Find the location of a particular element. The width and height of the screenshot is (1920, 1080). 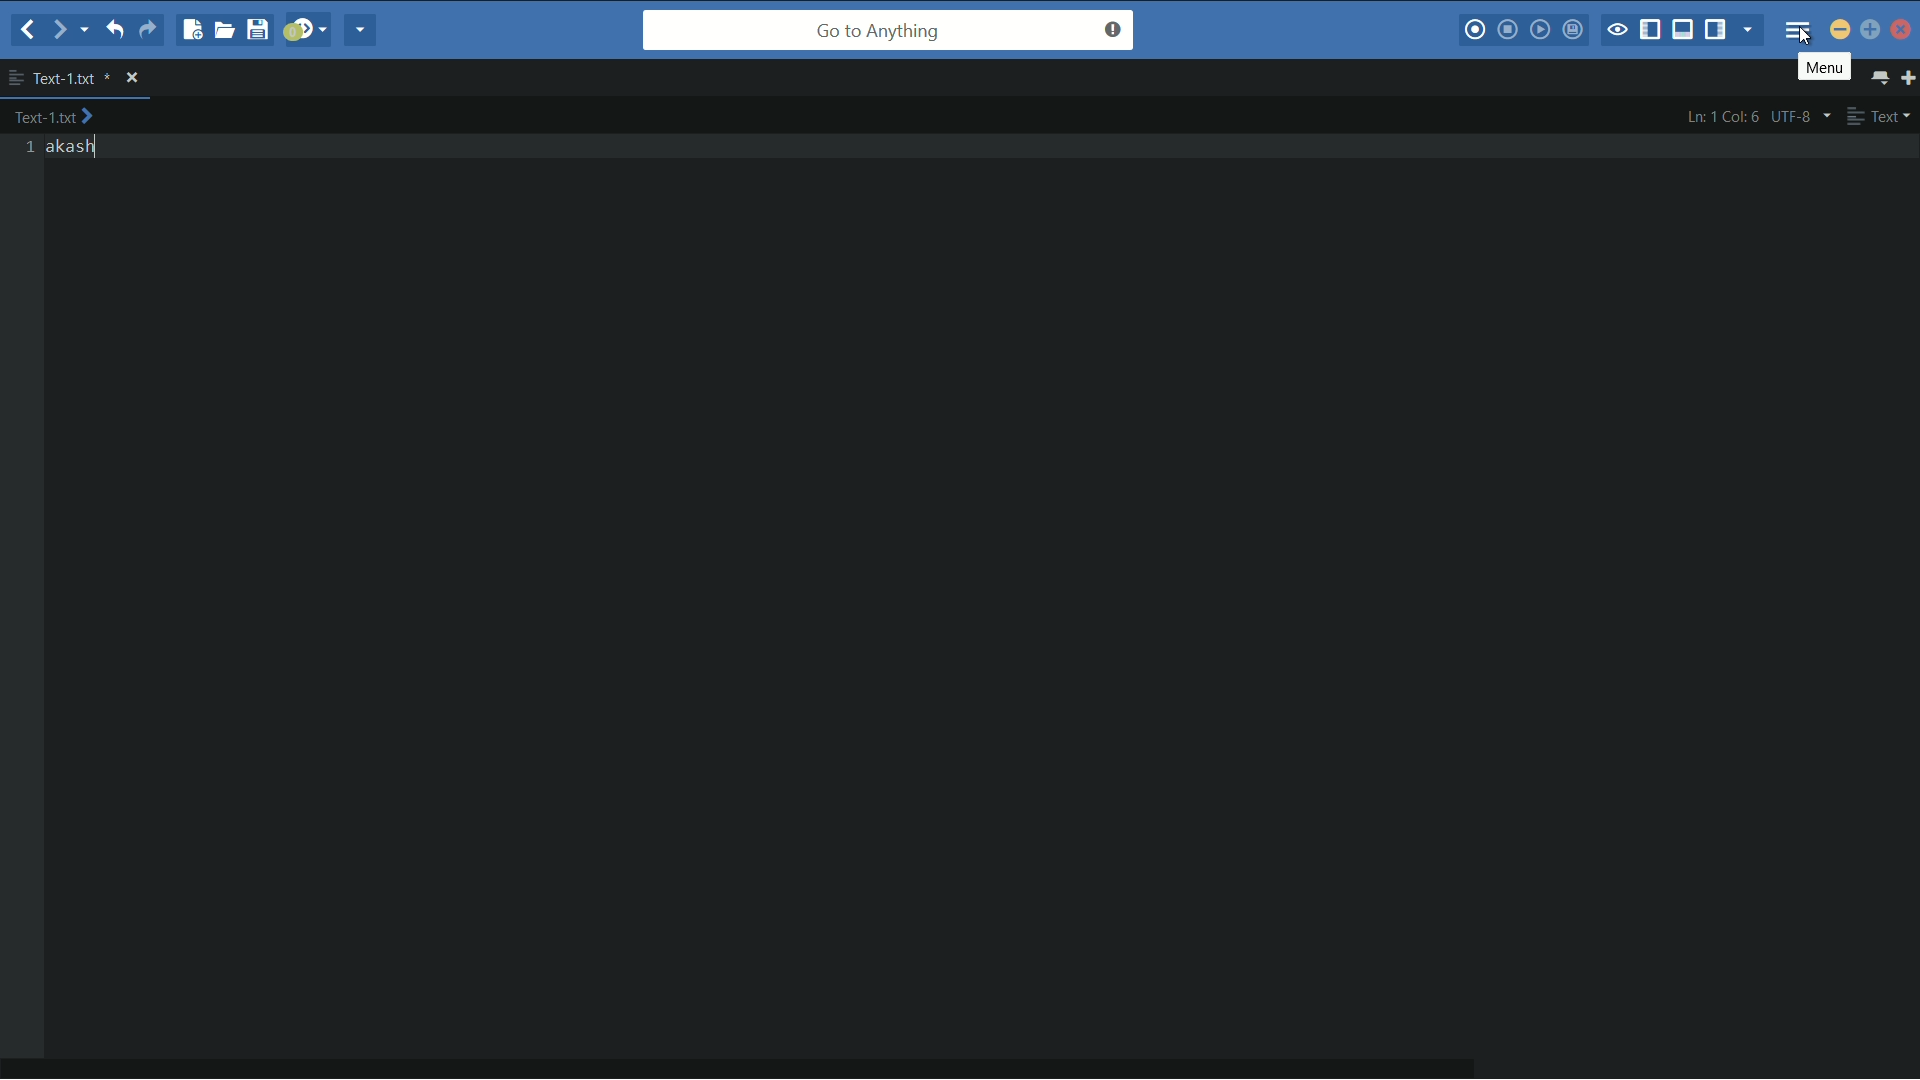

save file is located at coordinates (260, 29).